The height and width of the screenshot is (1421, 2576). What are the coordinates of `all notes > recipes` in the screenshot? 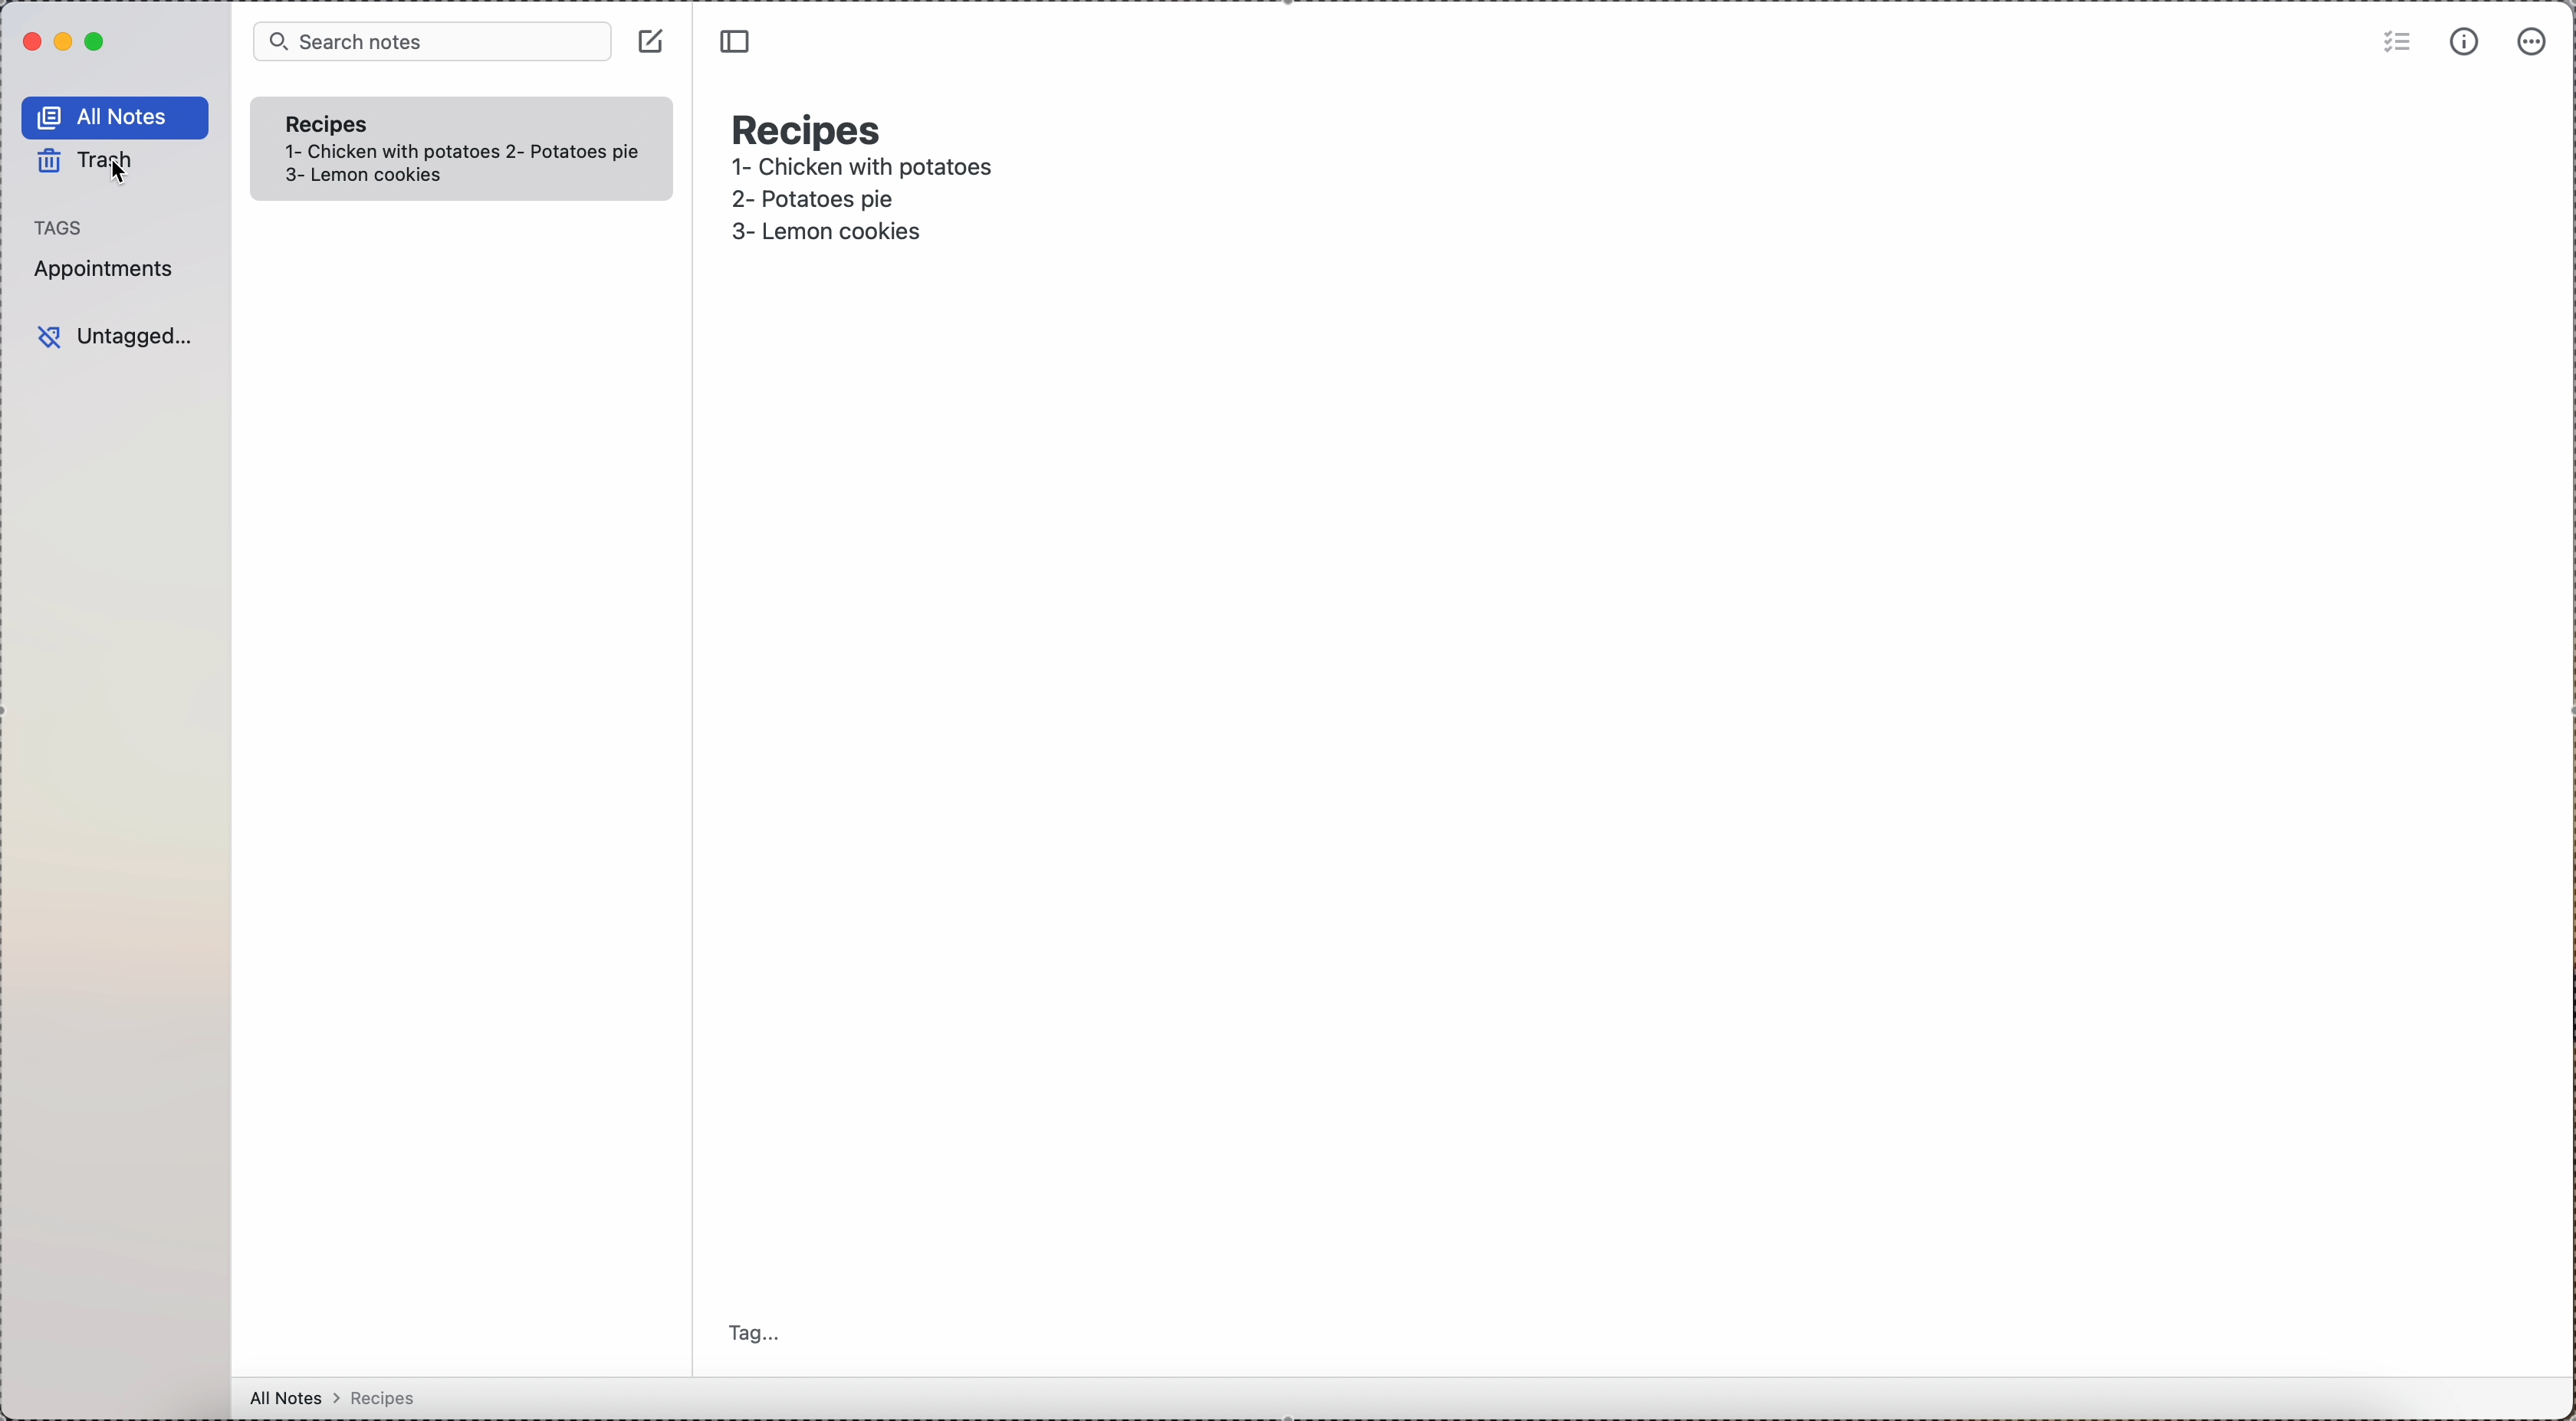 It's located at (346, 1399).